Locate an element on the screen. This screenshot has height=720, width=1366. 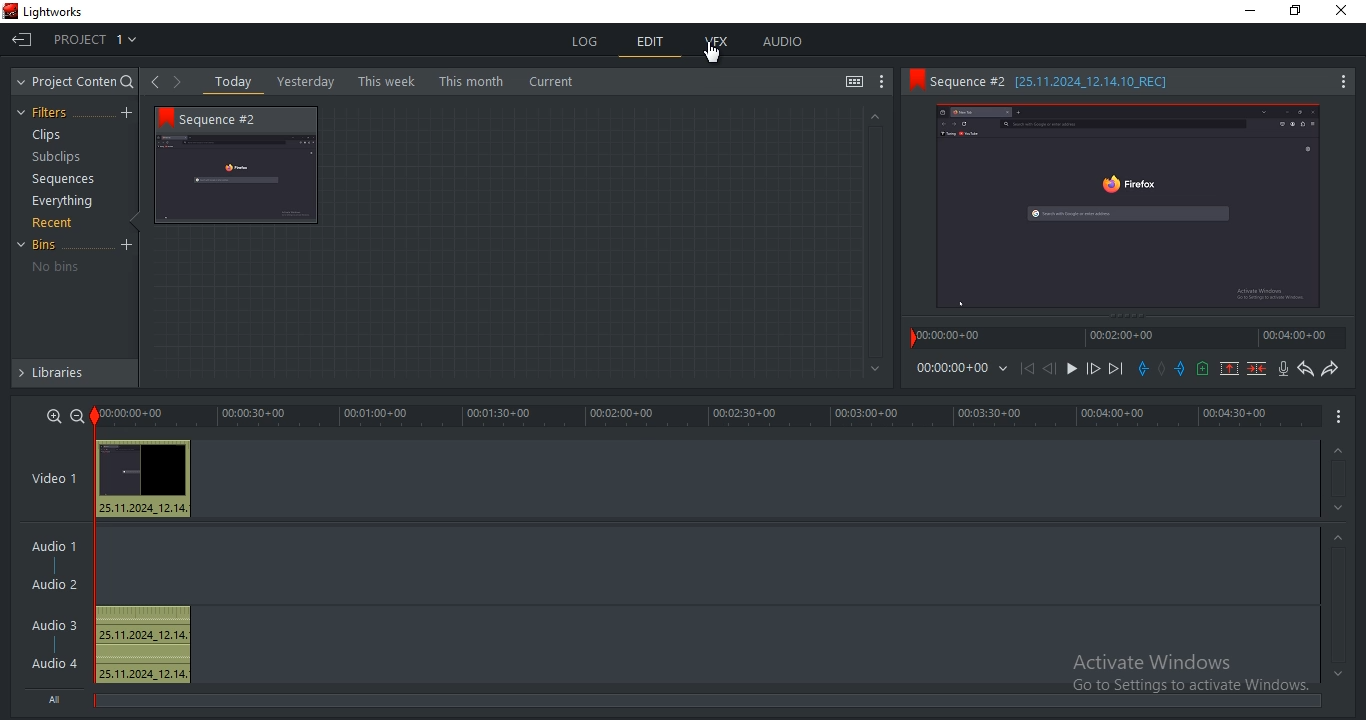
show settings menu is located at coordinates (883, 81).